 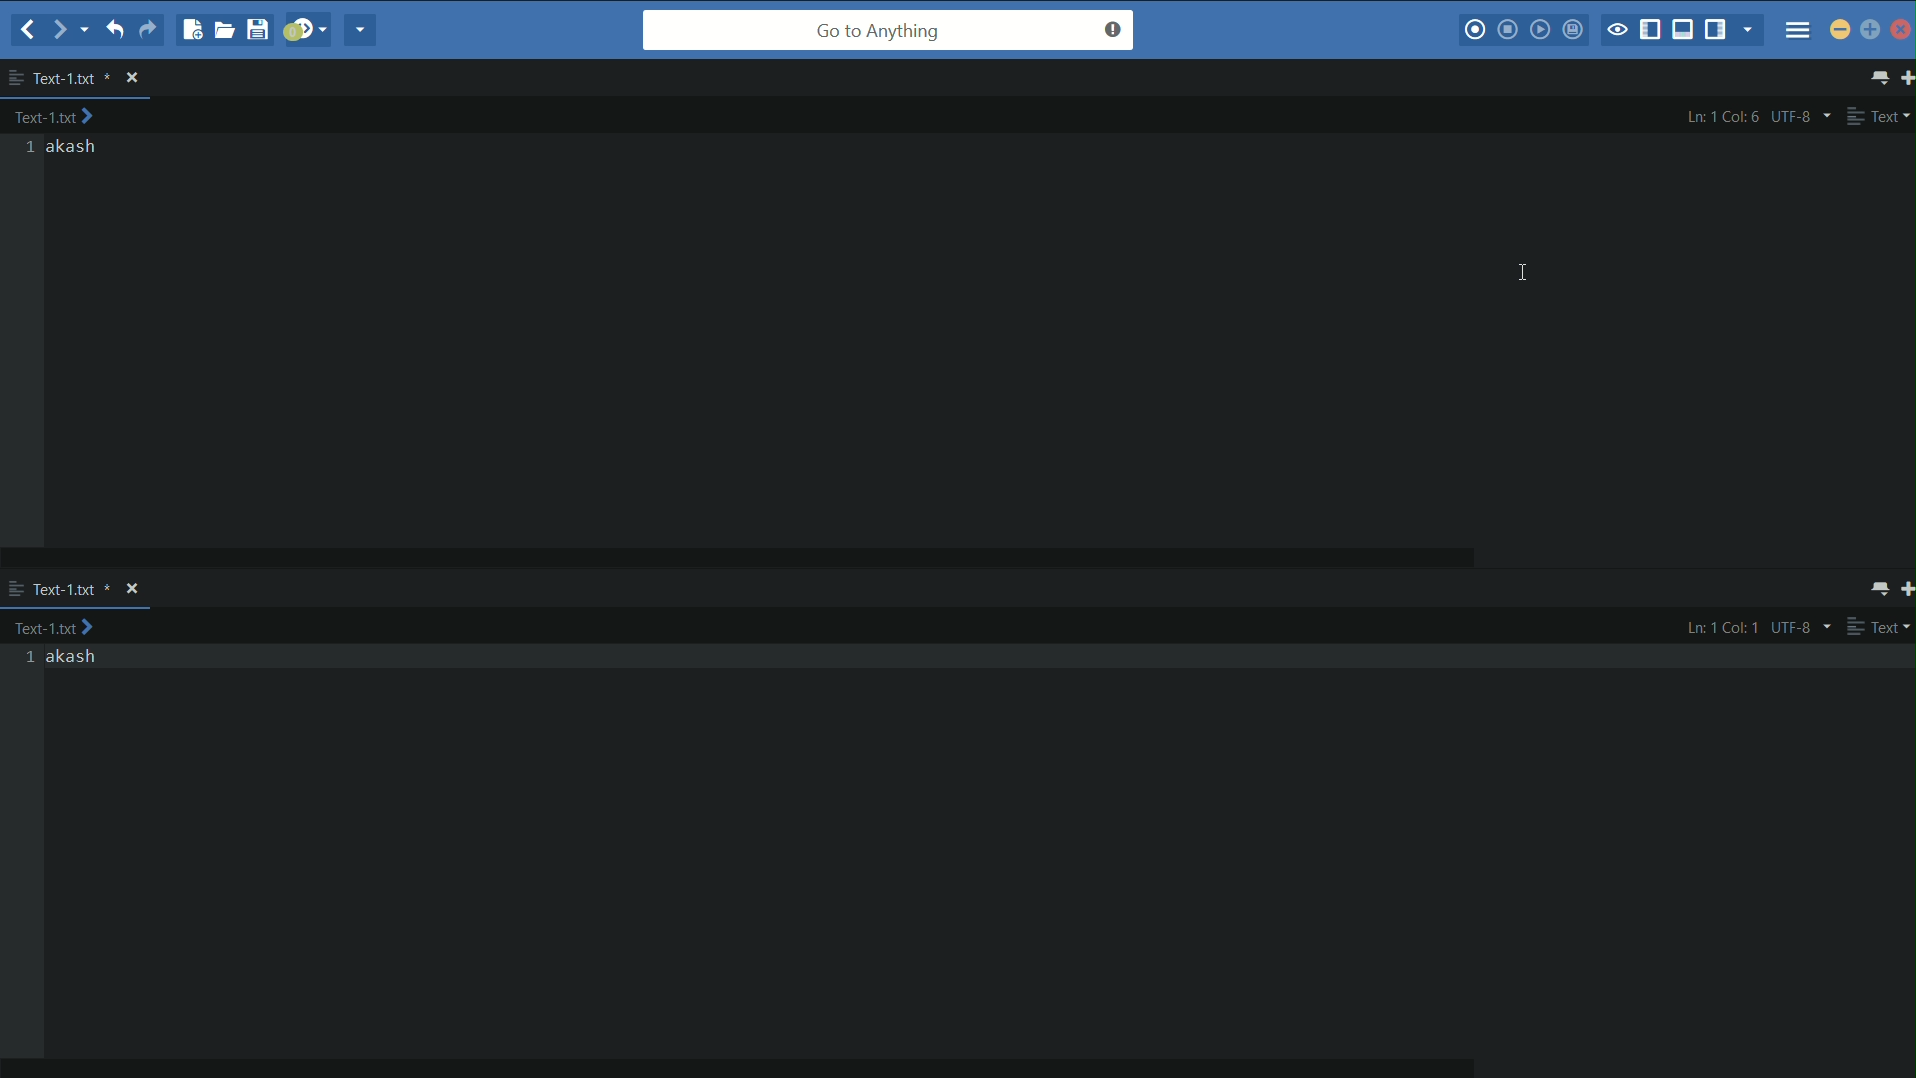 I want to click on new file, so click(x=190, y=29).